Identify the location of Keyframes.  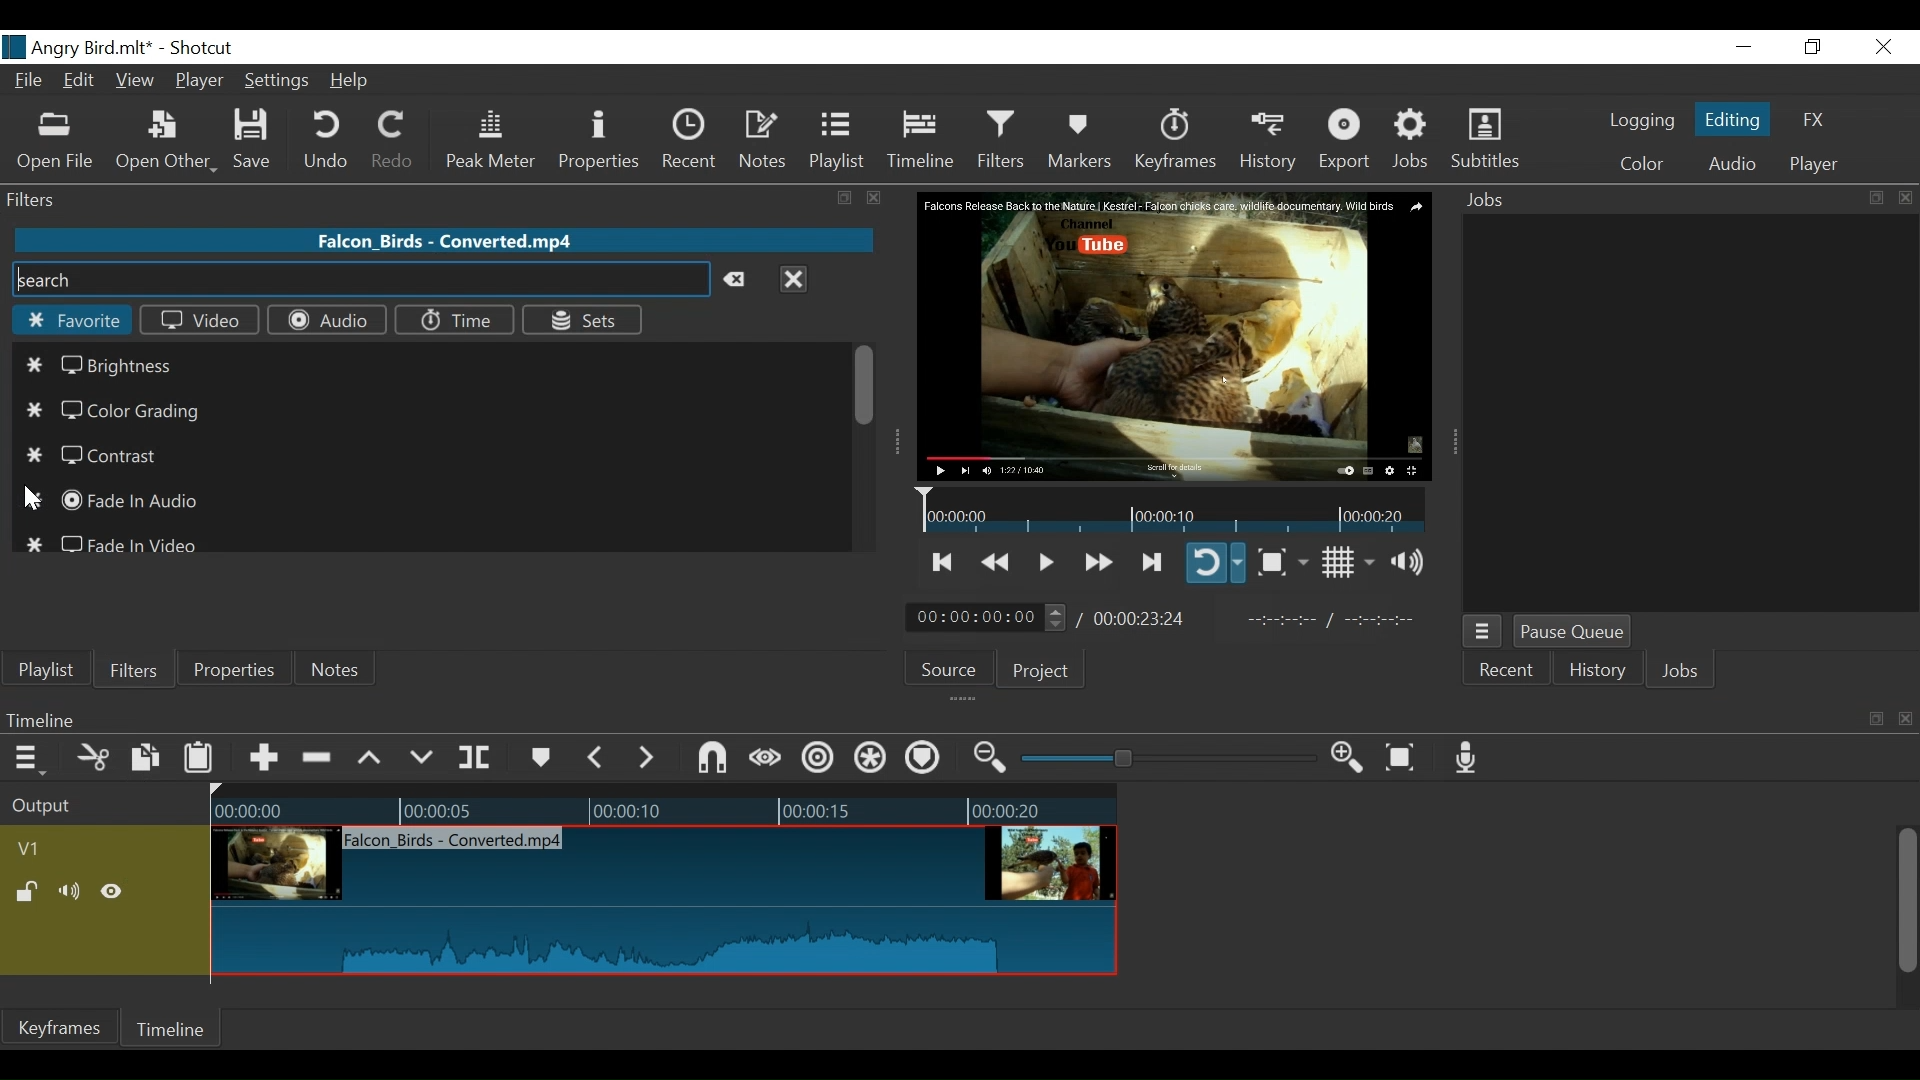
(1174, 140).